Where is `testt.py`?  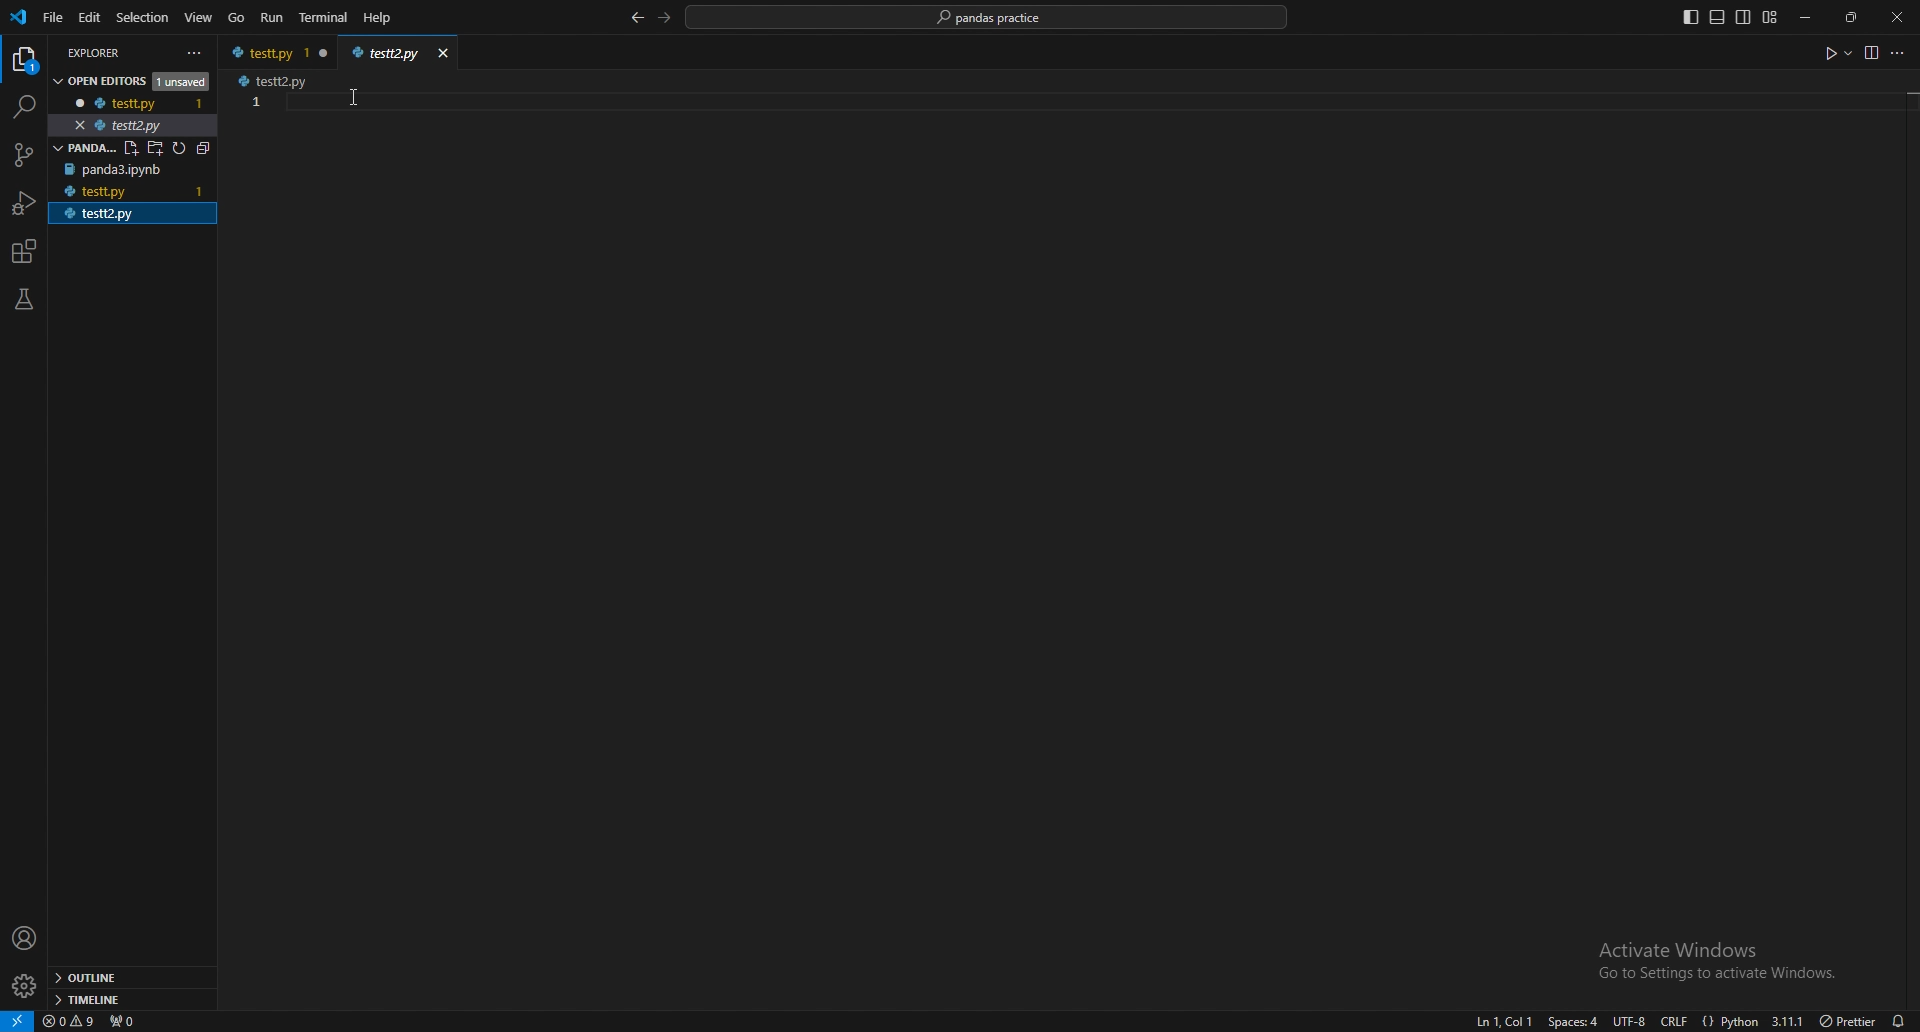 testt.py is located at coordinates (103, 192).